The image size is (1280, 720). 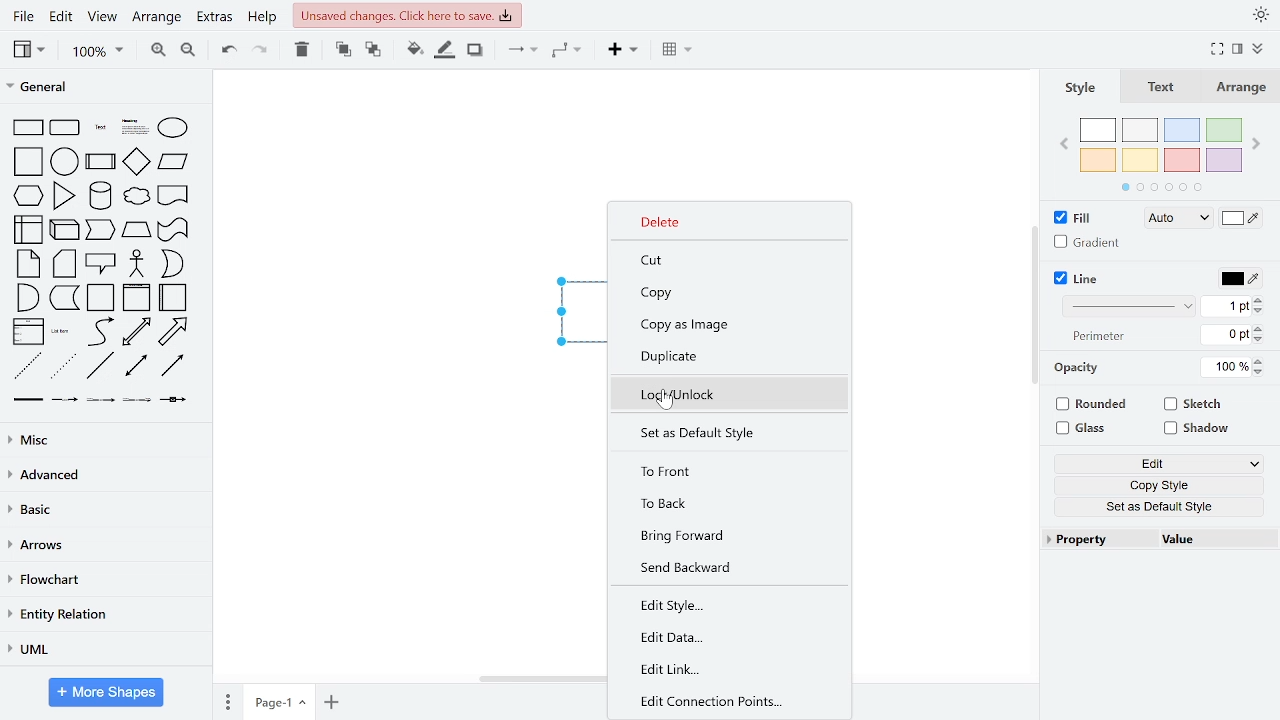 I want to click on copy style, so click(x=1159, y=483).